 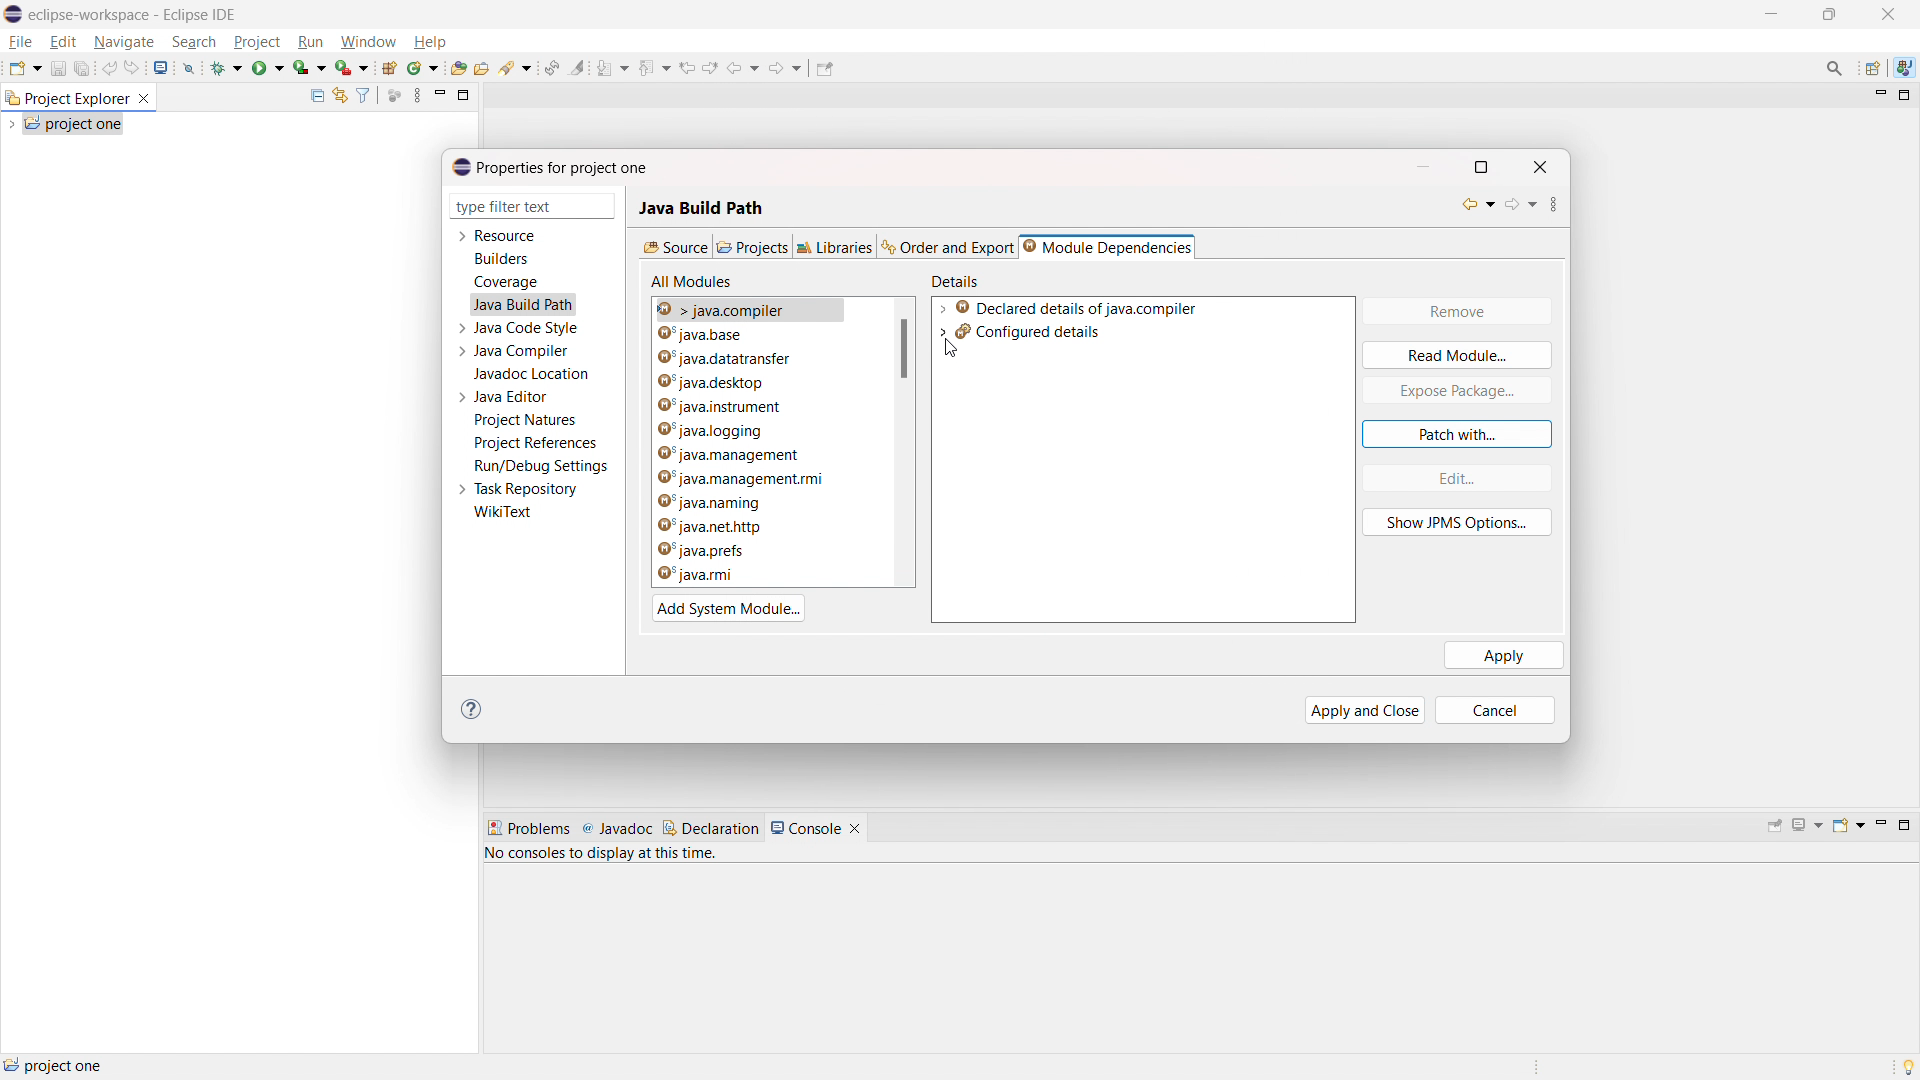 What do you see at coordinates (904, 349) in the screenshot?
I see `scrollbar` at bounding box center [904, 349].